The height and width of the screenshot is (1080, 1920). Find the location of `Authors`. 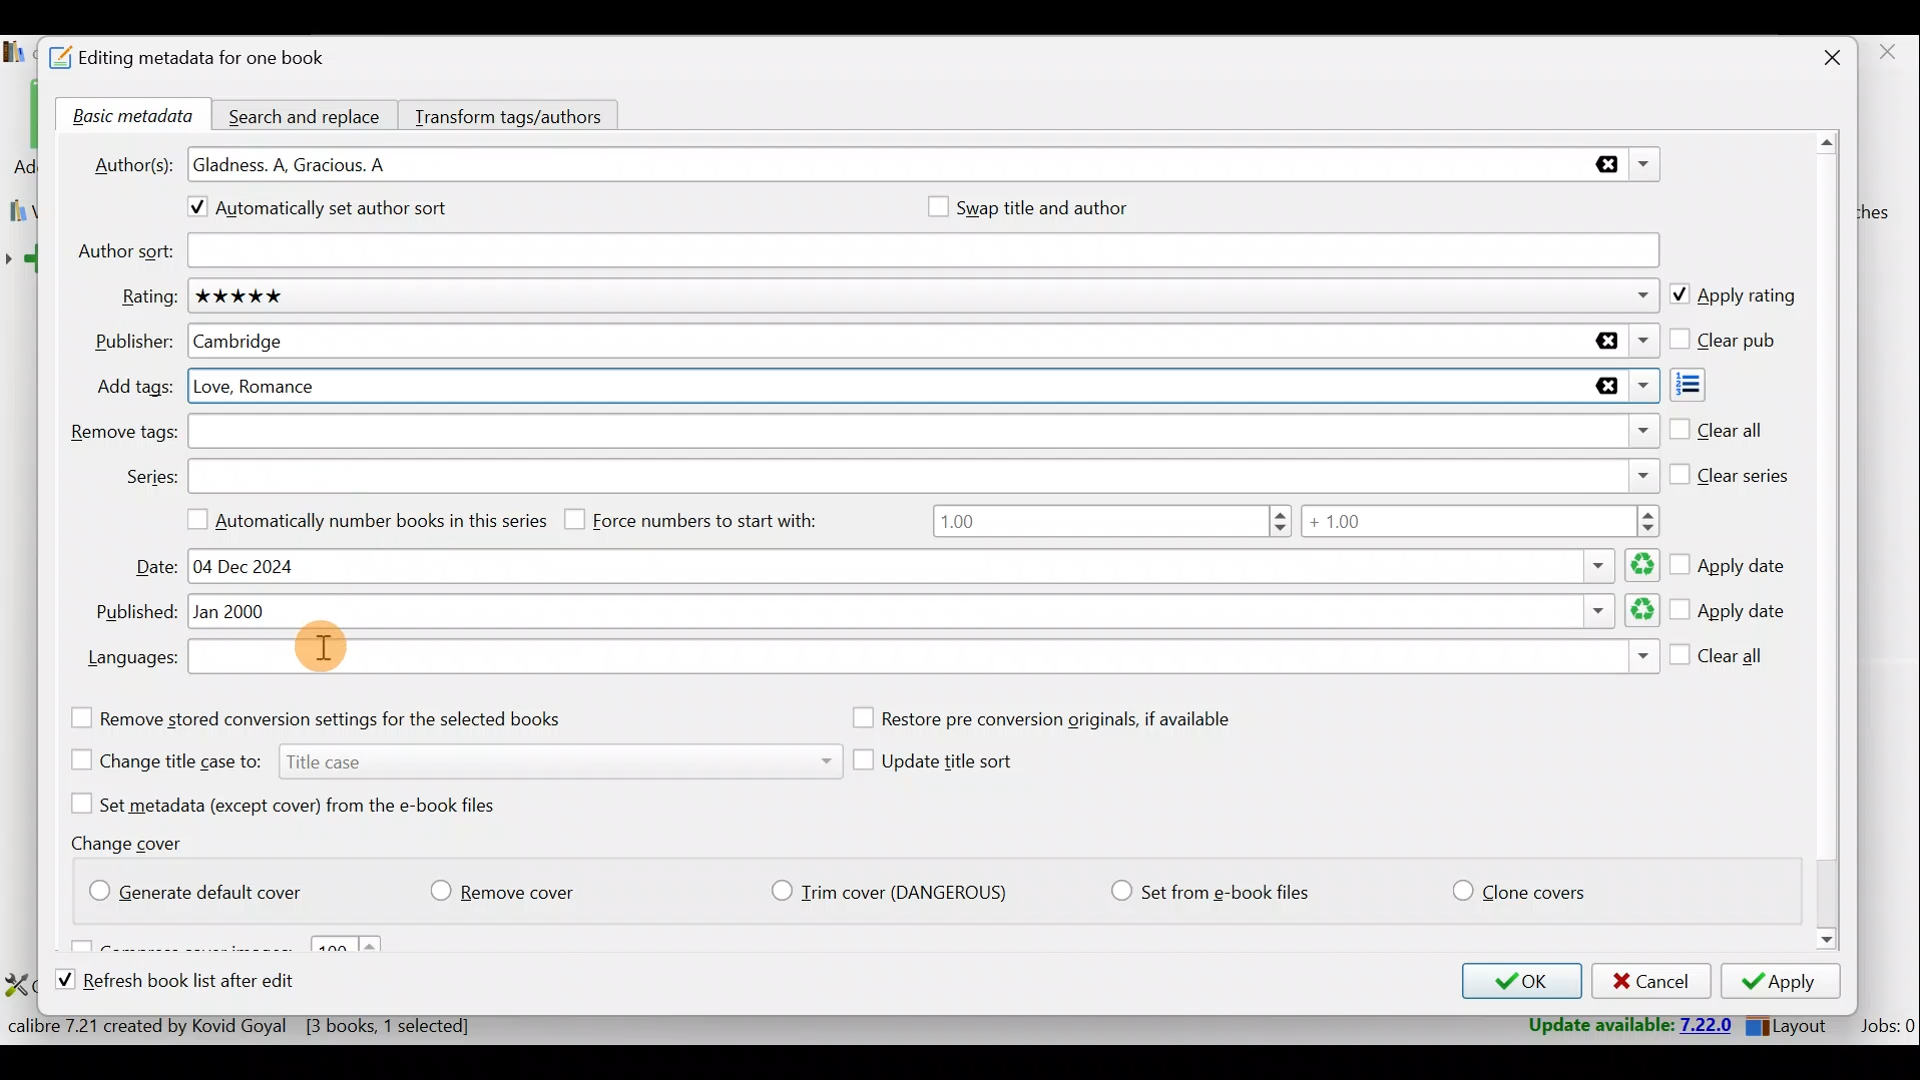

Authors is located at coordinates (926, 166).